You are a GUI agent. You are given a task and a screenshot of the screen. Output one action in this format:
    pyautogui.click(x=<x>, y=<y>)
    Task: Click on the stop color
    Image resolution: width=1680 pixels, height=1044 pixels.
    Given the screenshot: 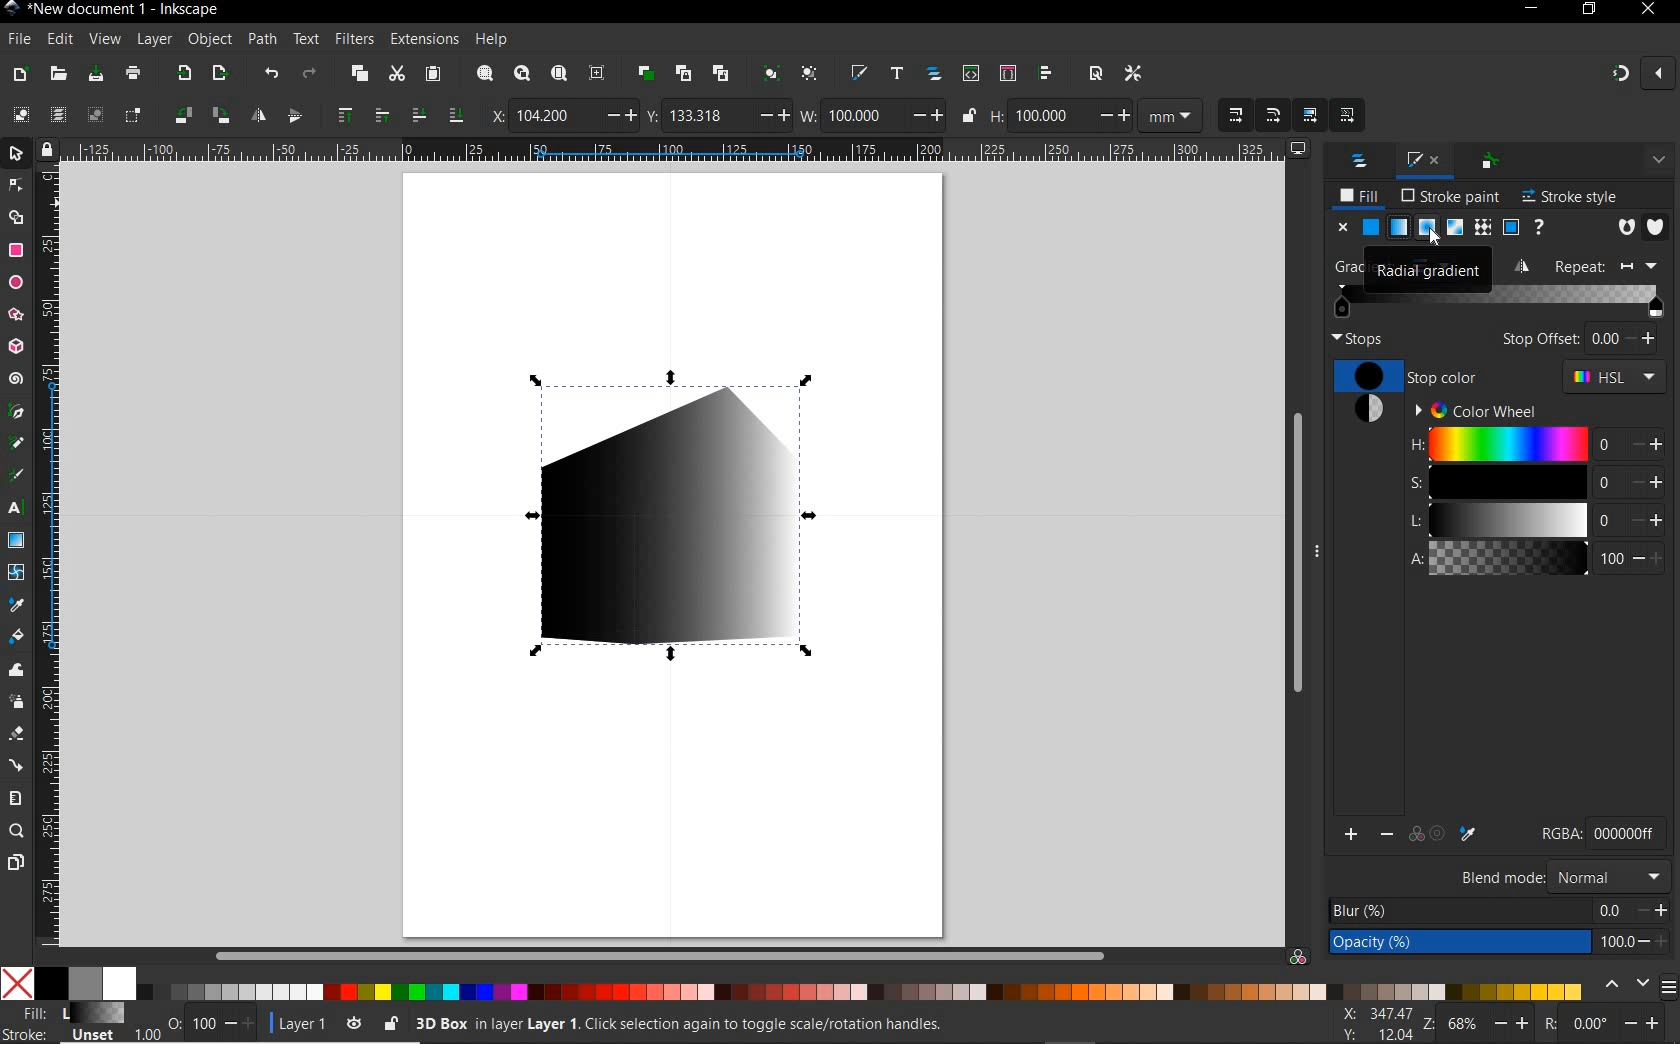 What is the action you would take?
    pyautogui.click(x=1410, y=375)
    